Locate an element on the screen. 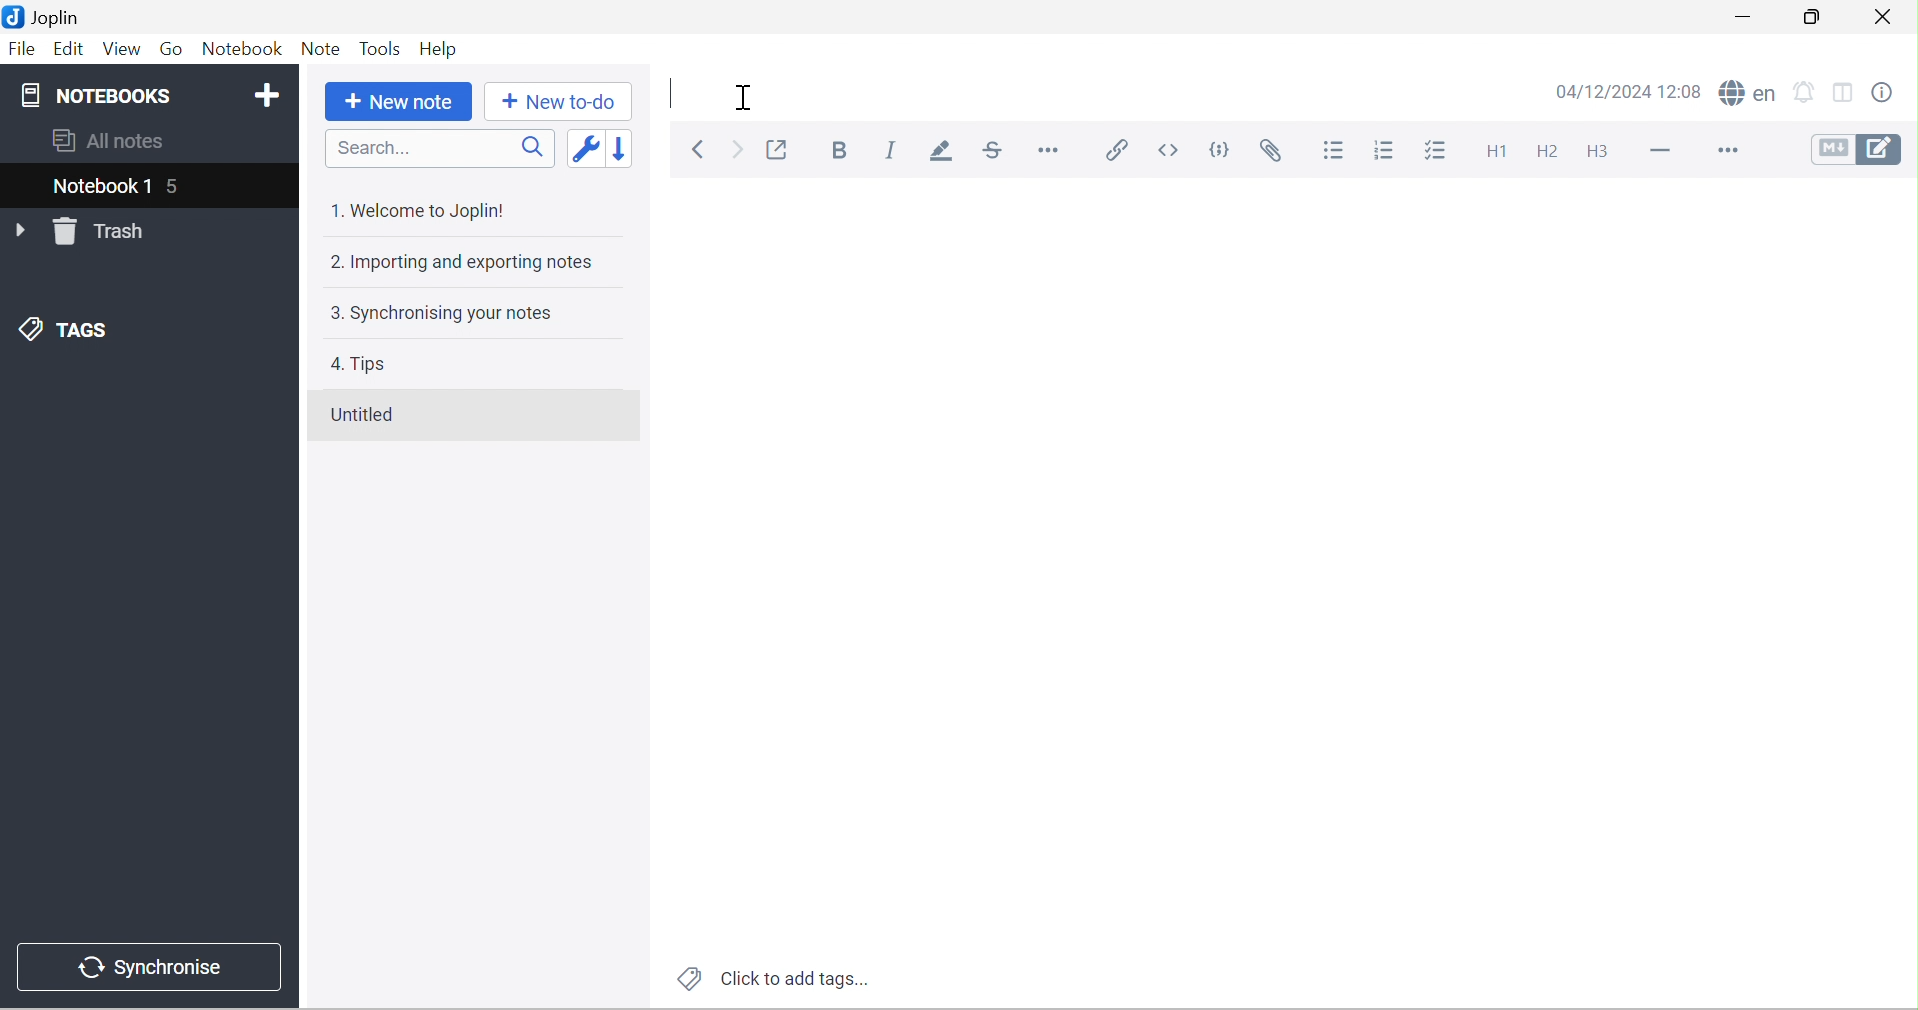 This screenshot has height=1010, width=1918. Horizontal line is located at coordinates (1654, 154).